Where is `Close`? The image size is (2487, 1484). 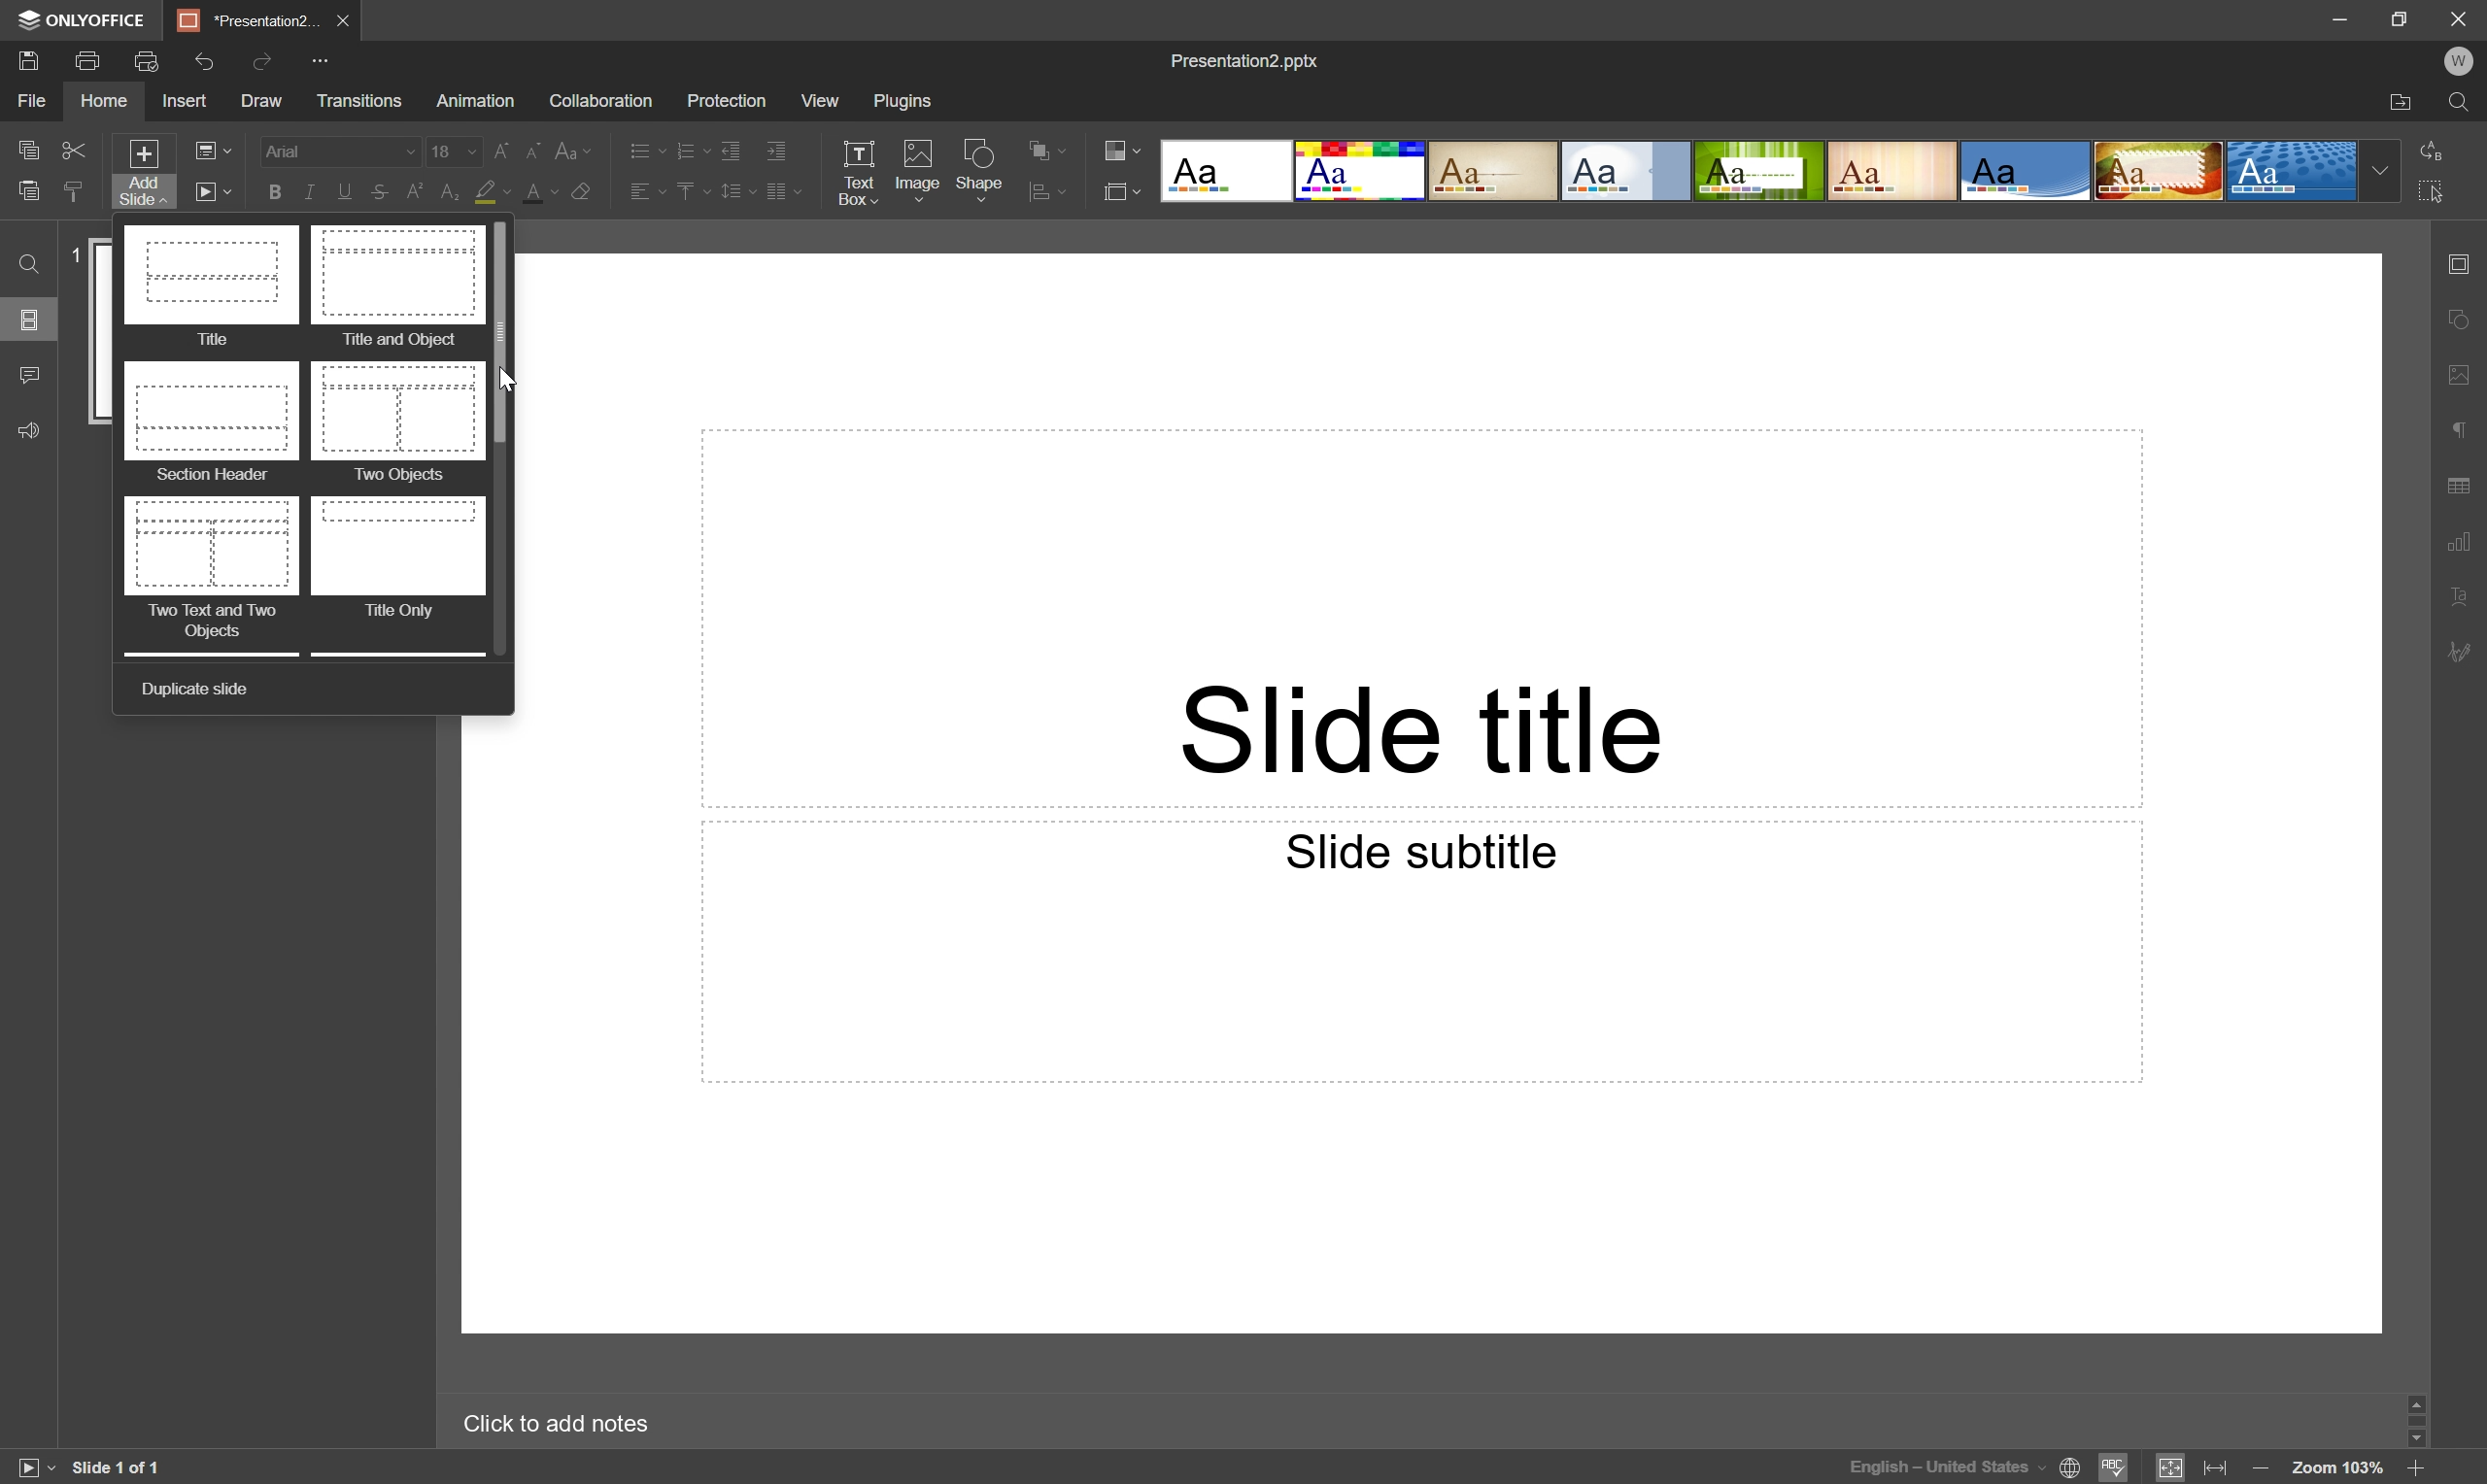
Close is located at coordinates (2456, 16).